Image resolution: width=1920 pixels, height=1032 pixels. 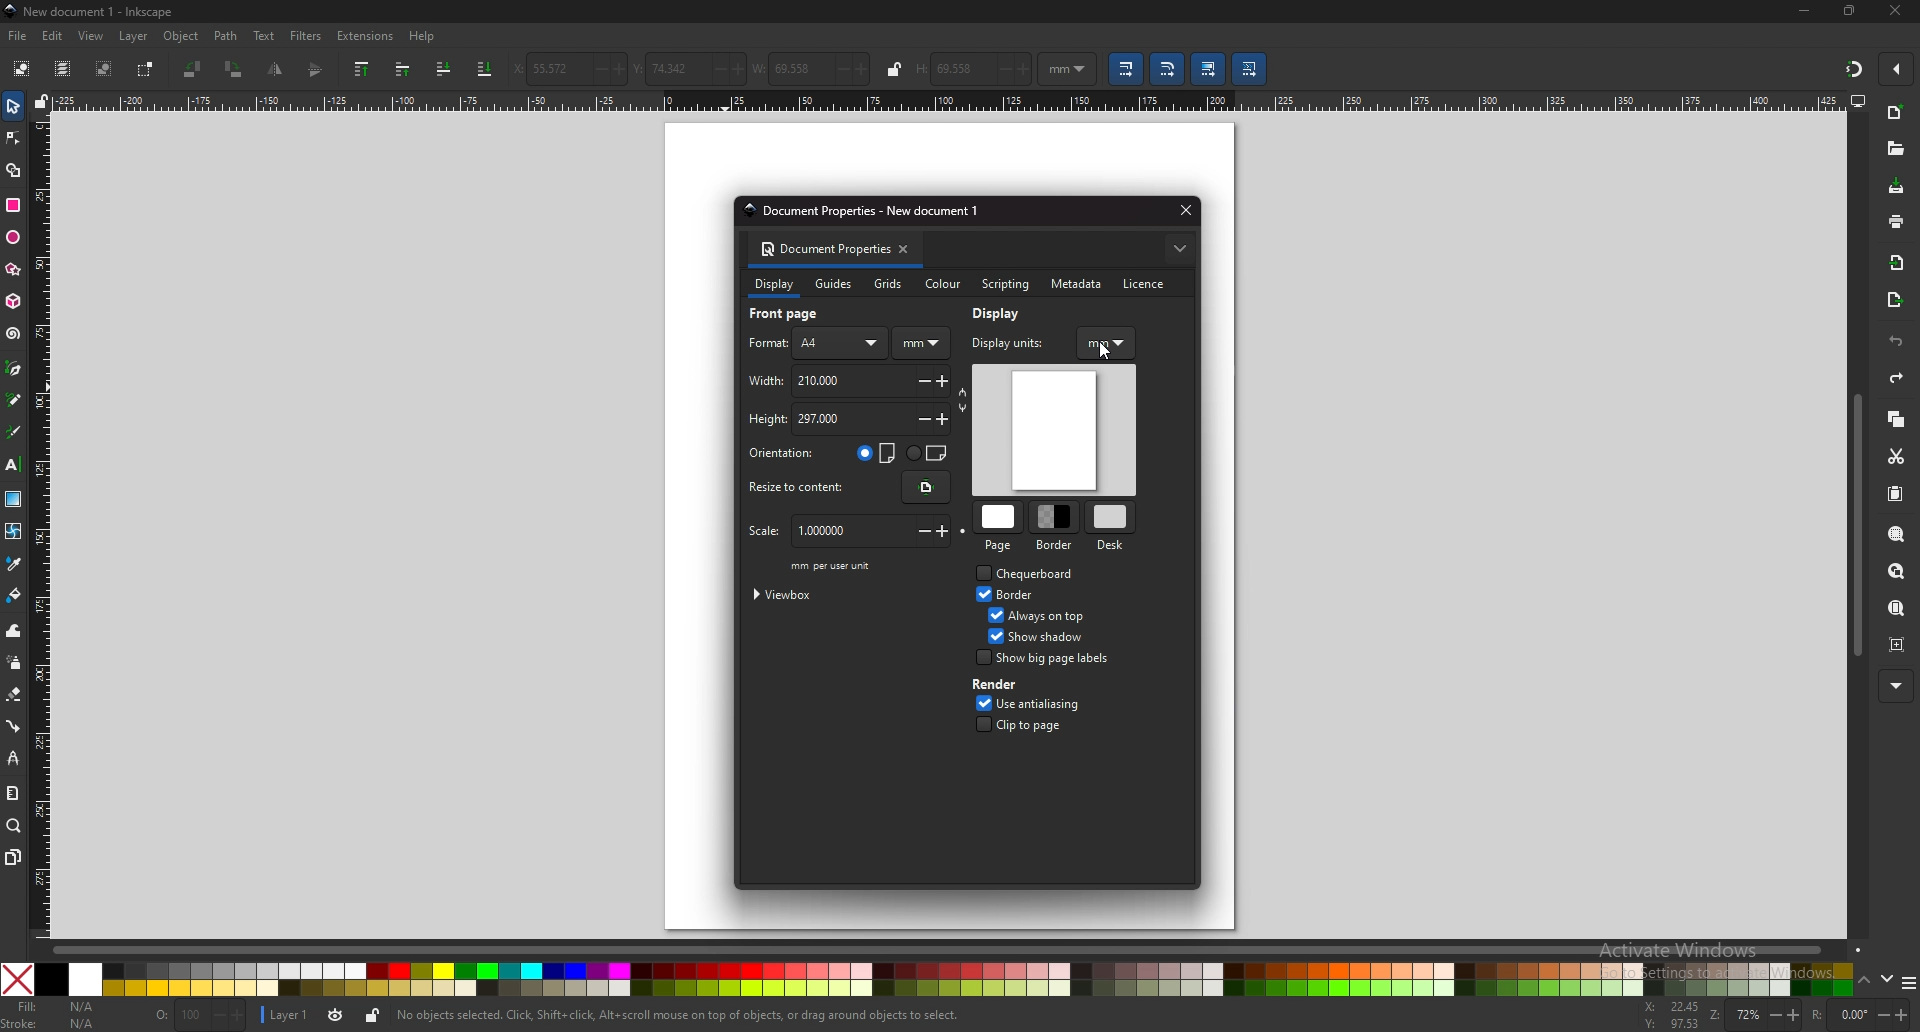 I want to click on display units, so click(x=1018, y=341).